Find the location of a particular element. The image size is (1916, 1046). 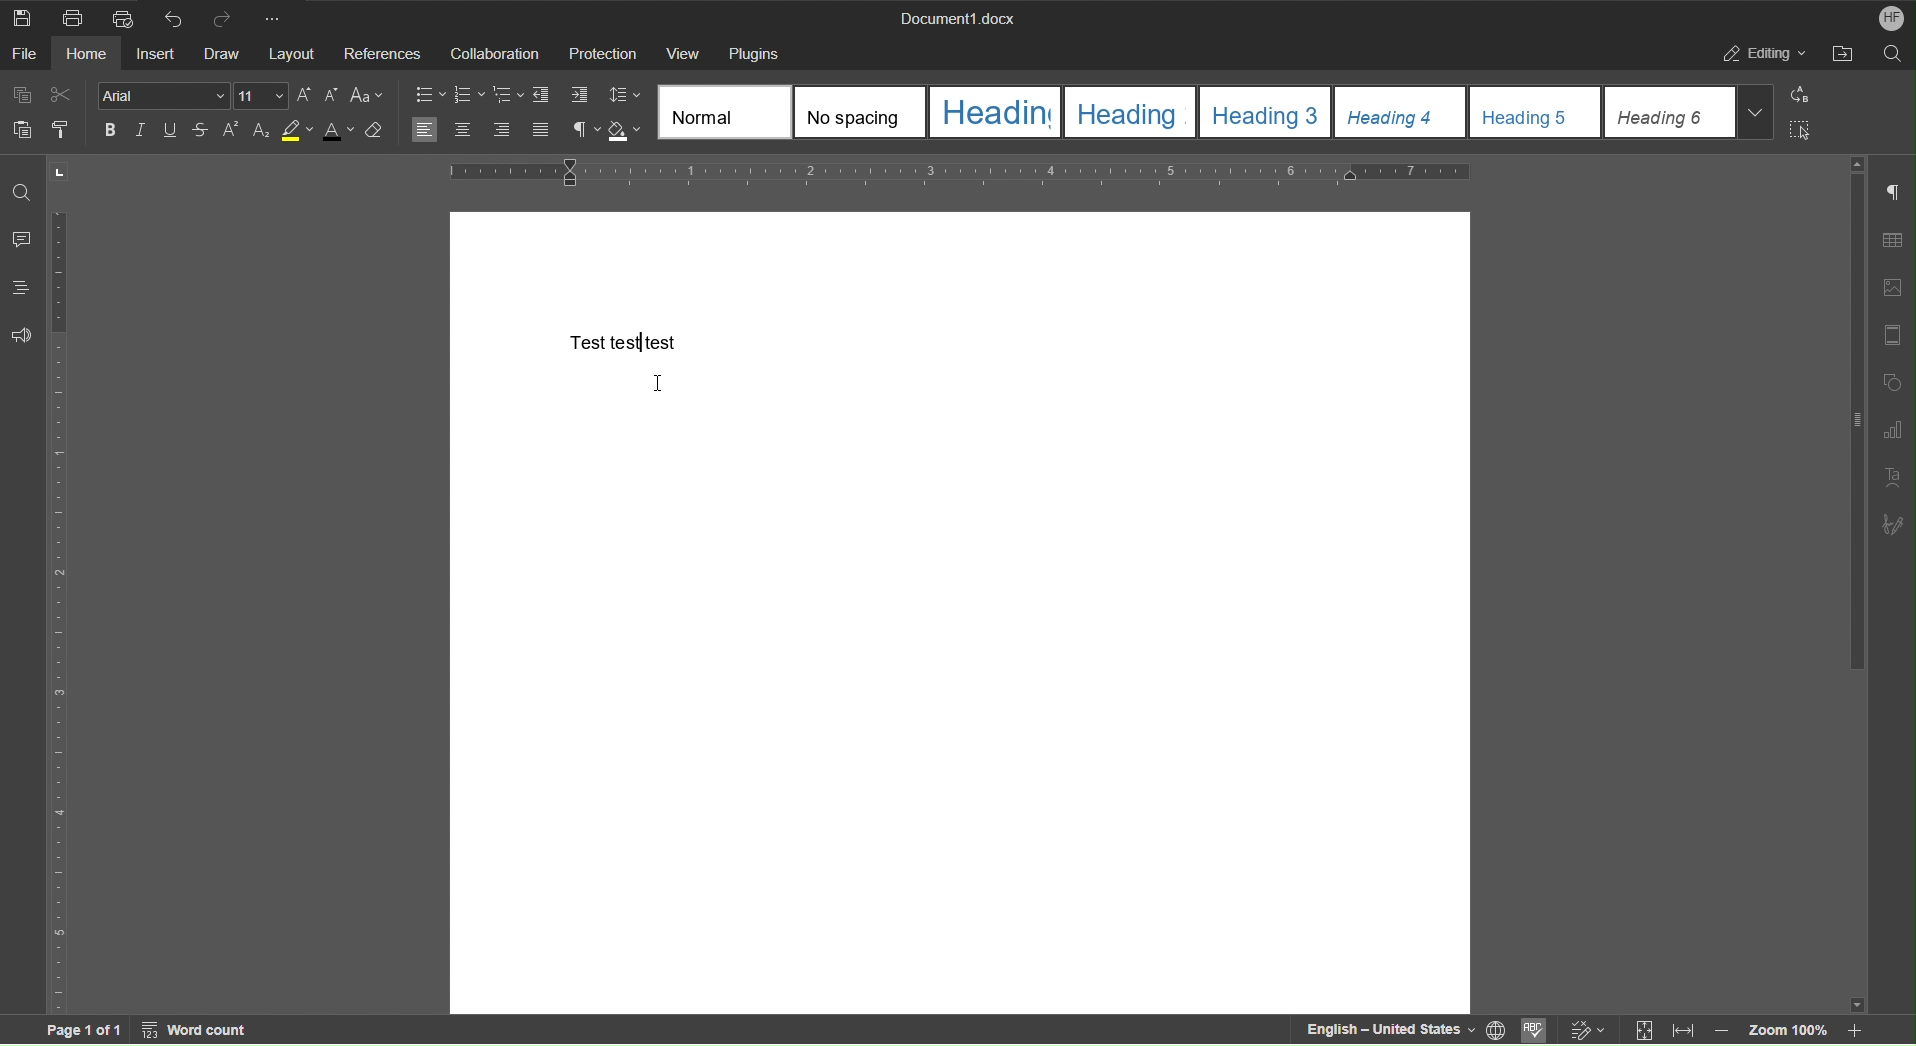

View is located at coordinates (686, 53).